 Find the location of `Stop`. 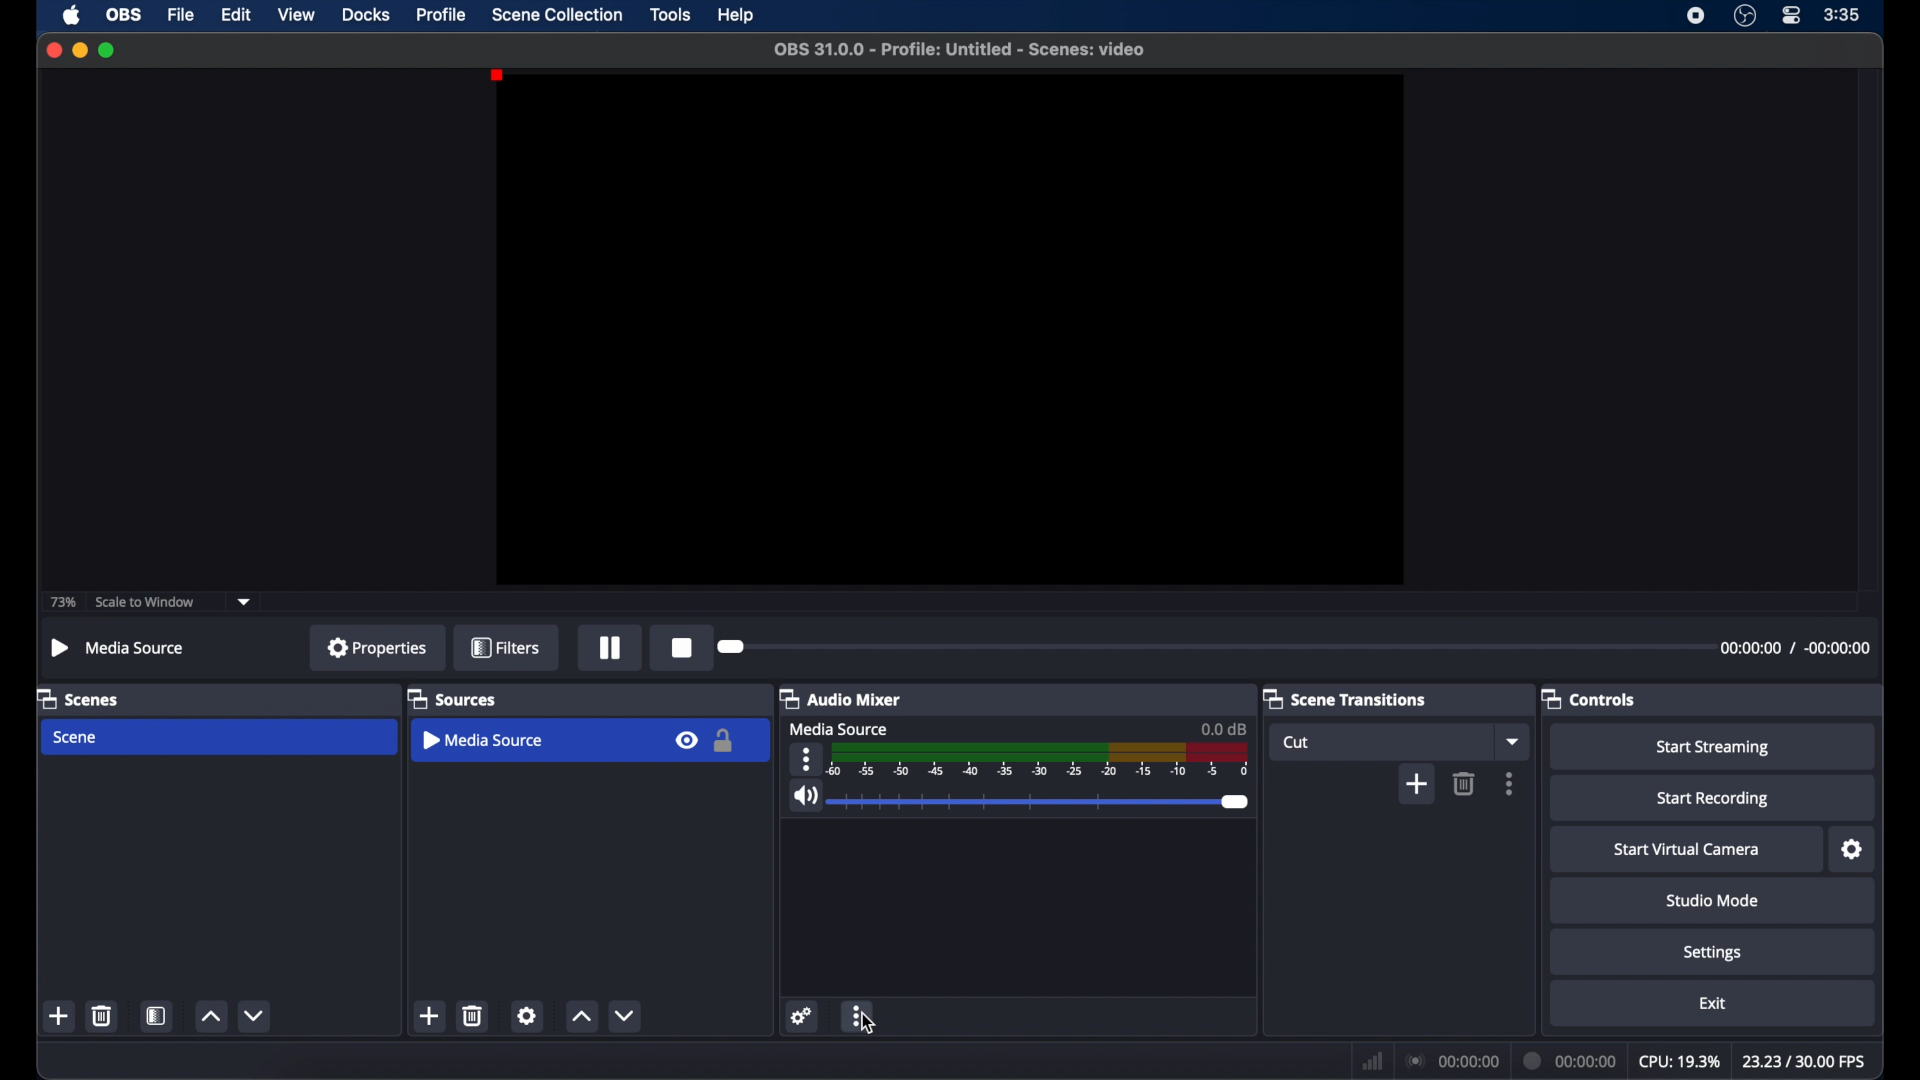

Stop is located at coordinates (677, 648).